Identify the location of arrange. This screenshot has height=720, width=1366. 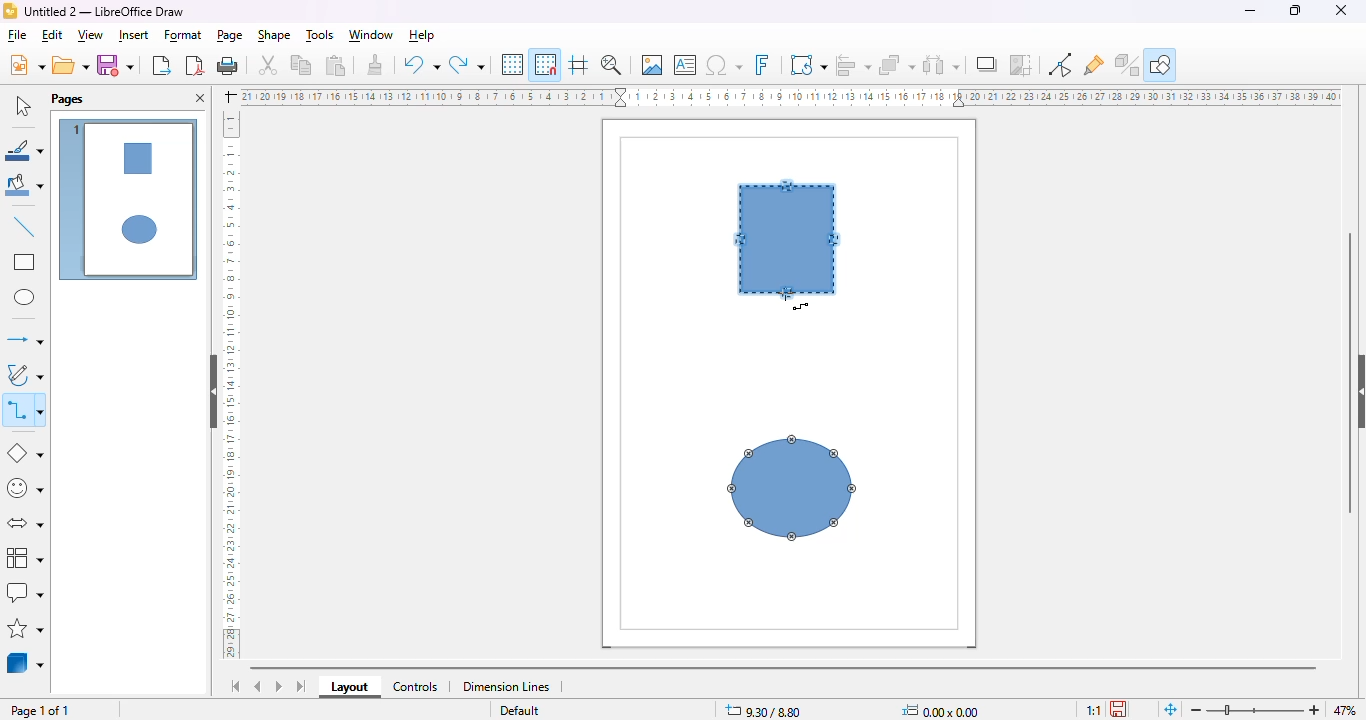
(897, 65).